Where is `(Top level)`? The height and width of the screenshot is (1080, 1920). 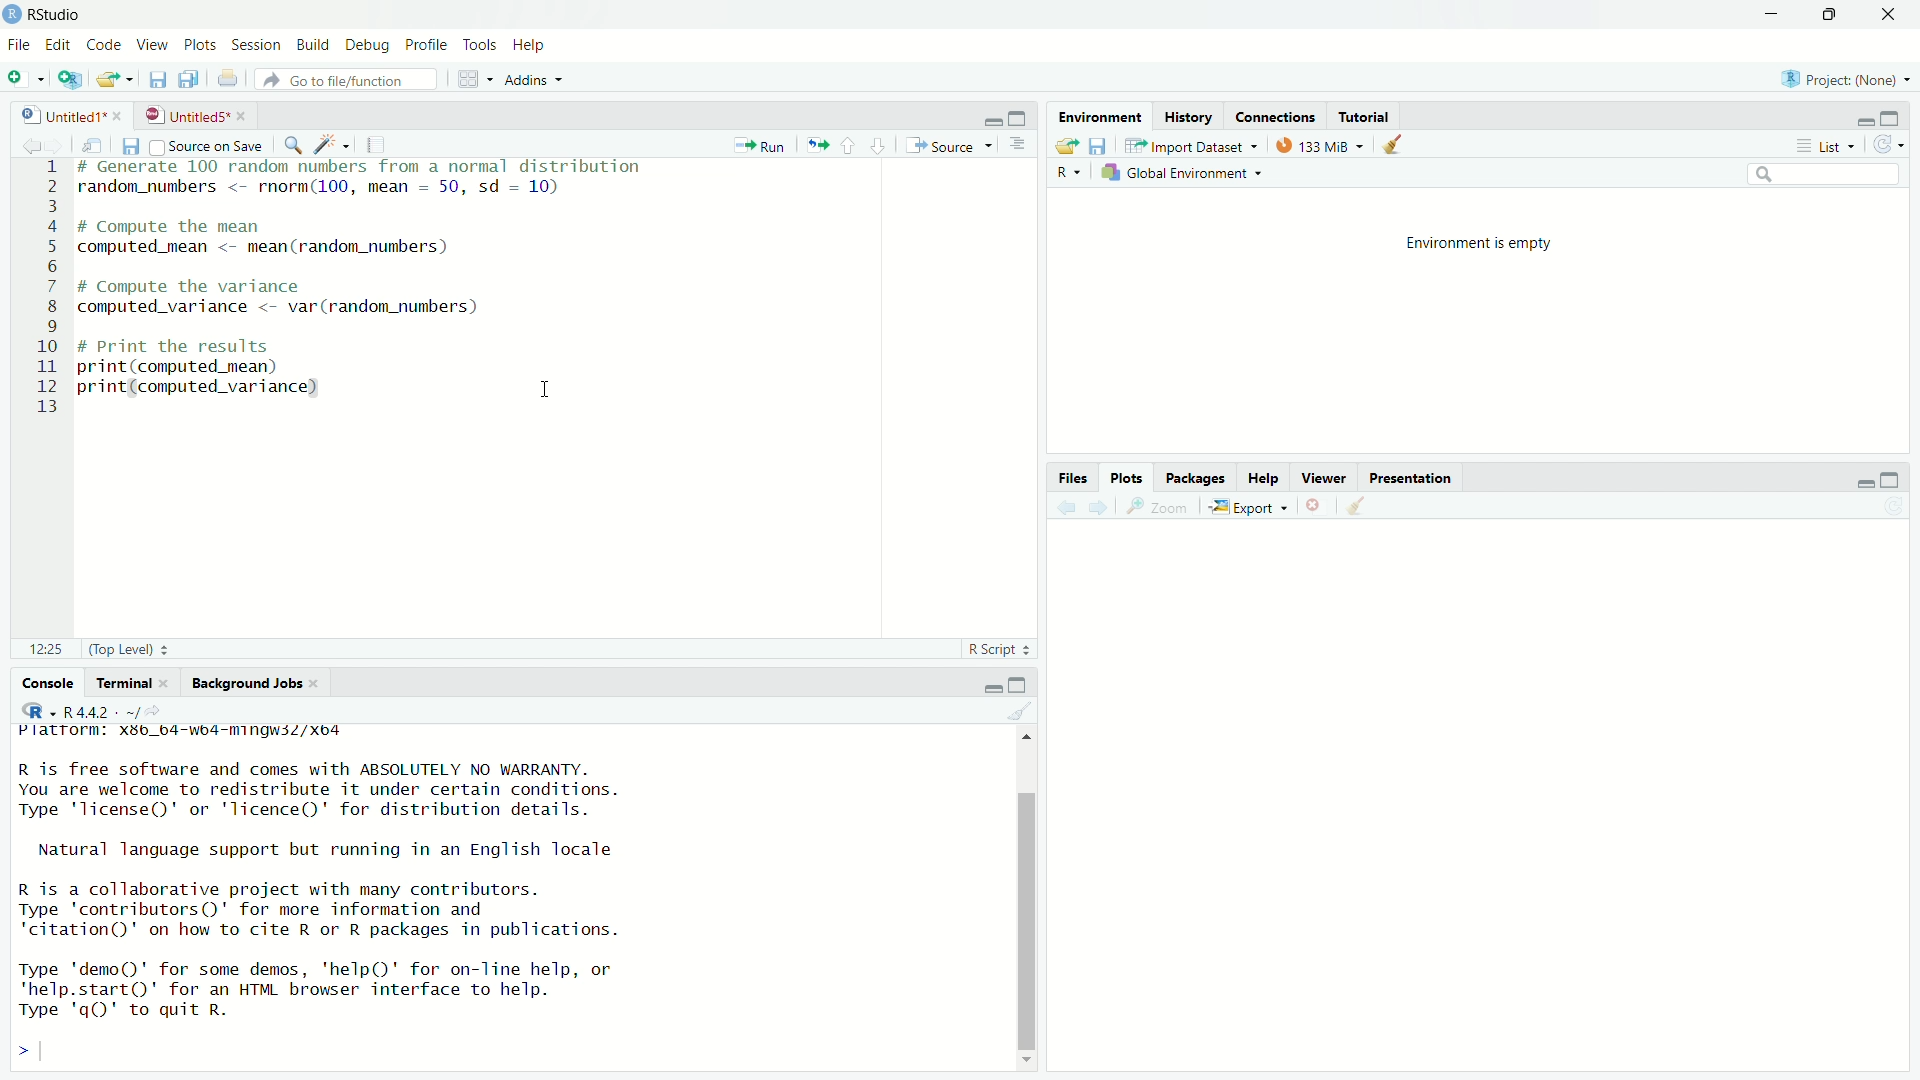 (Top level) is located at coordinates (135, 650).